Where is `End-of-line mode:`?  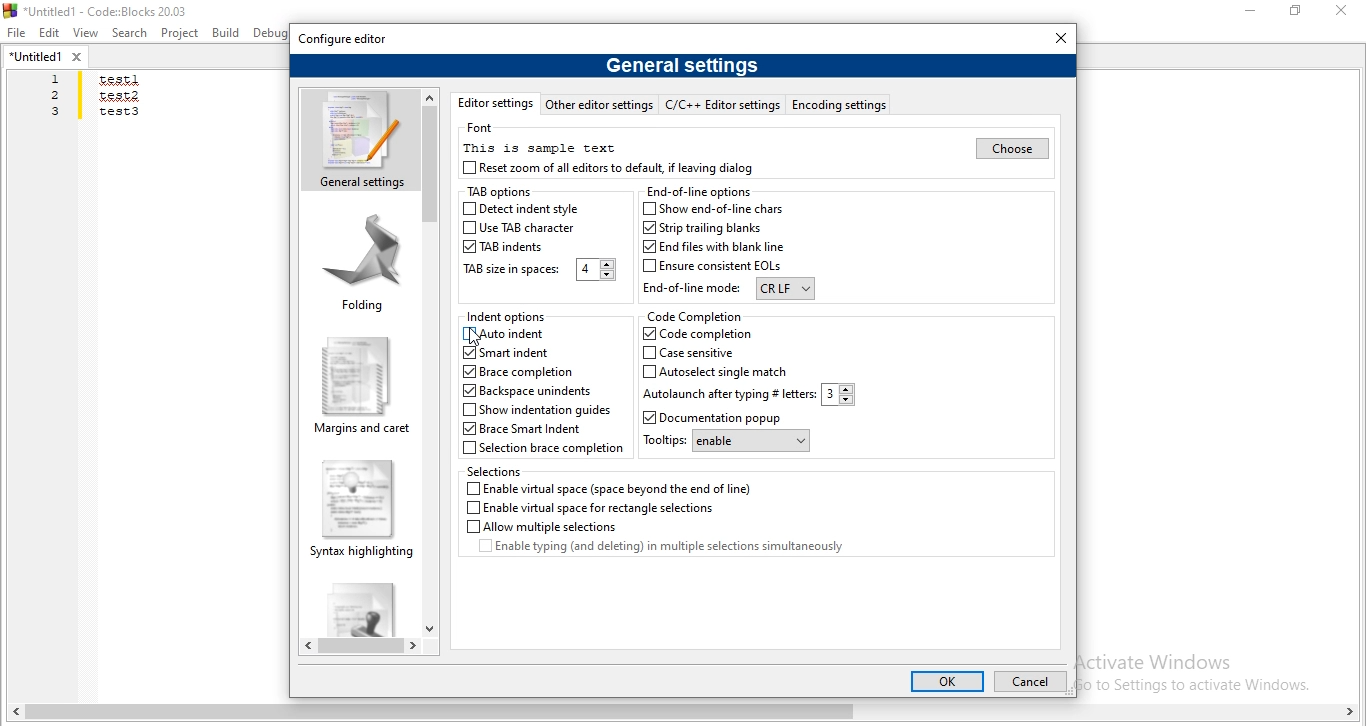
End-of-line mode: is located at coordinates (728, 290).